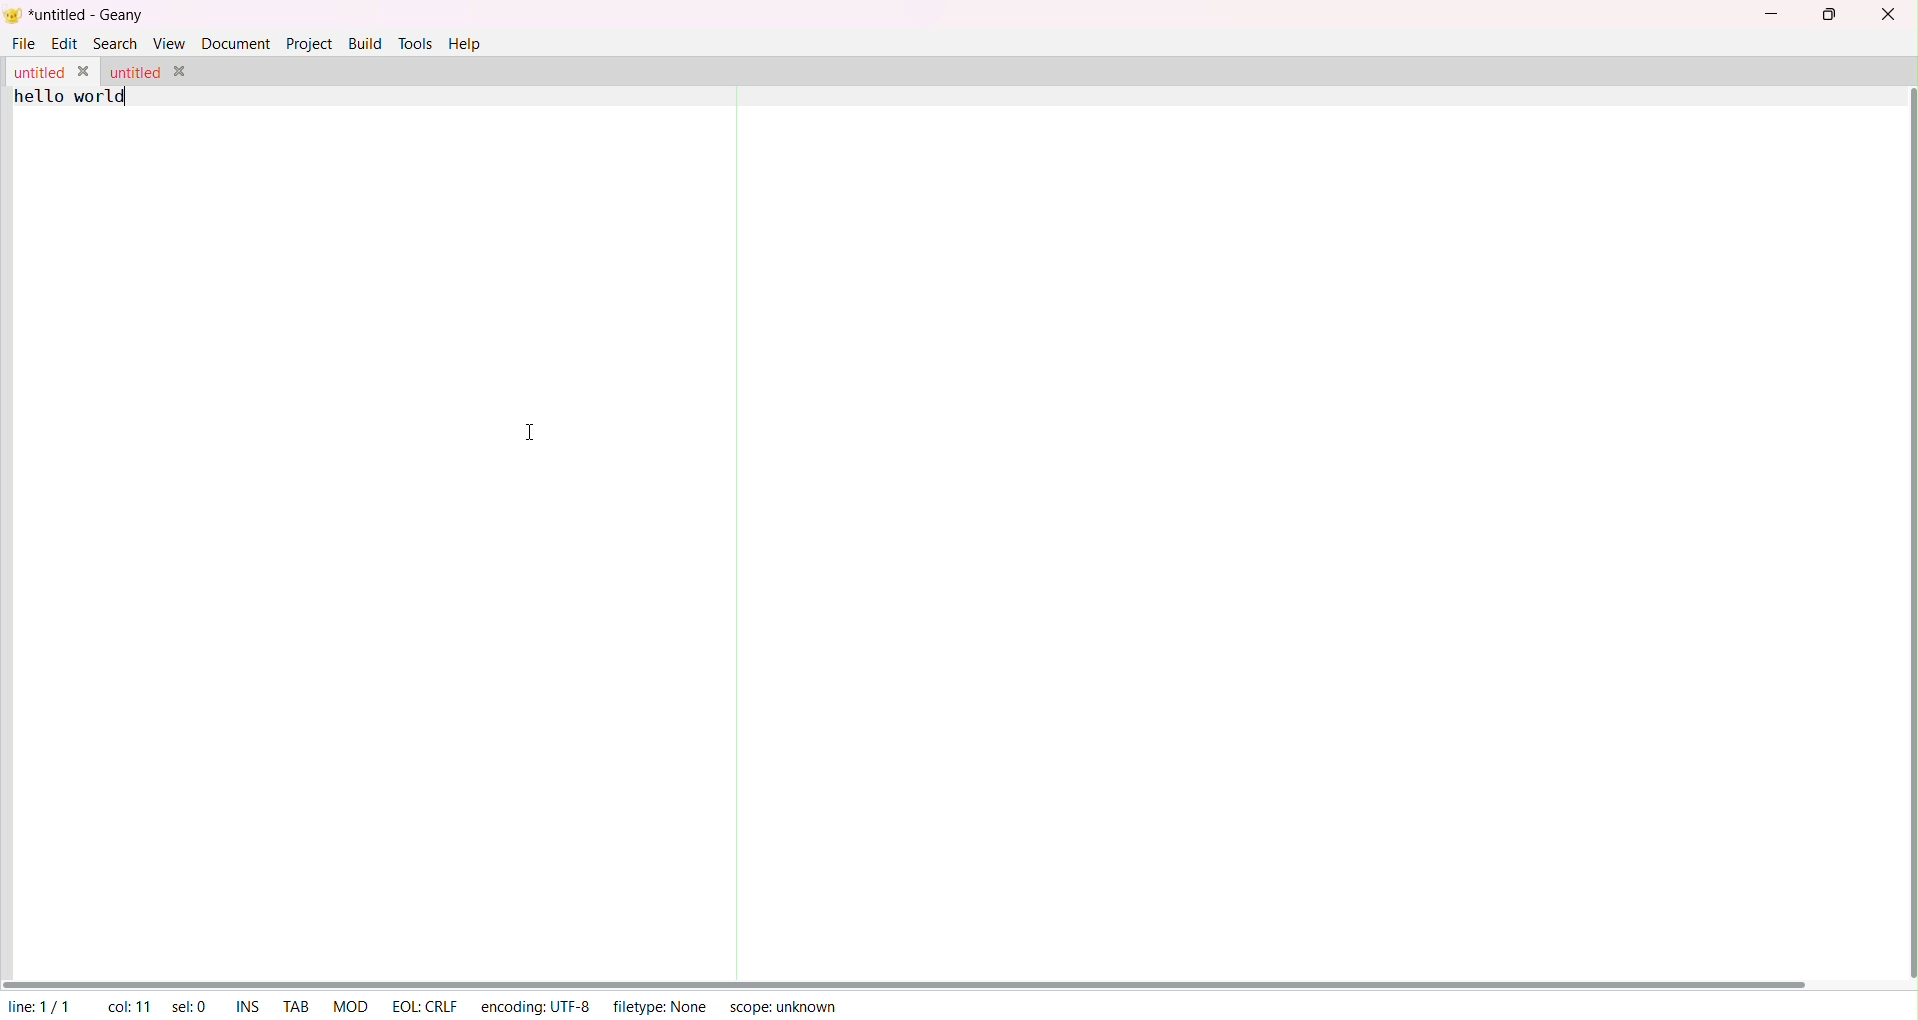 The width and height of the screenshot is (1918, 1020). What do you see at coordinates (468, 47) in the screenshot?
I see `help` at bounding box center [468, 47].